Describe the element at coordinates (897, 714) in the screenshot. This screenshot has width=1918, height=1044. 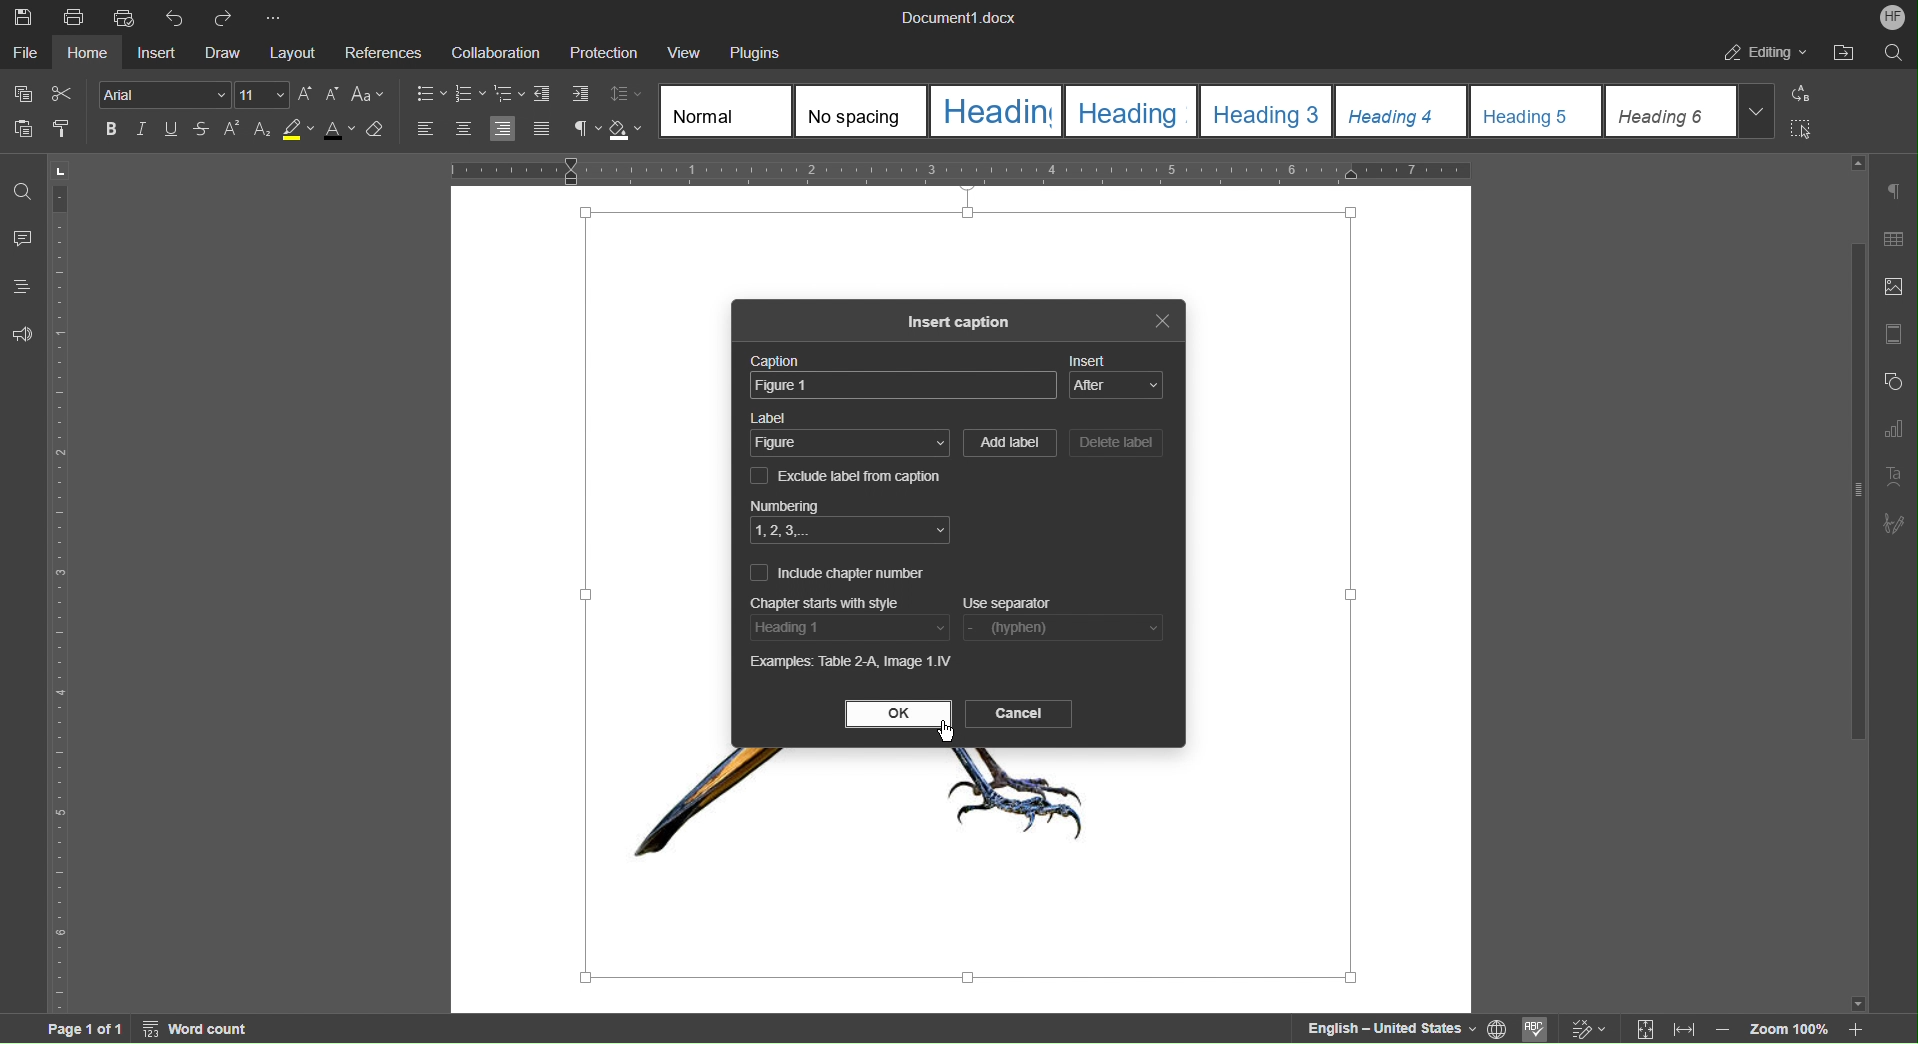
I see `OK` at that location.